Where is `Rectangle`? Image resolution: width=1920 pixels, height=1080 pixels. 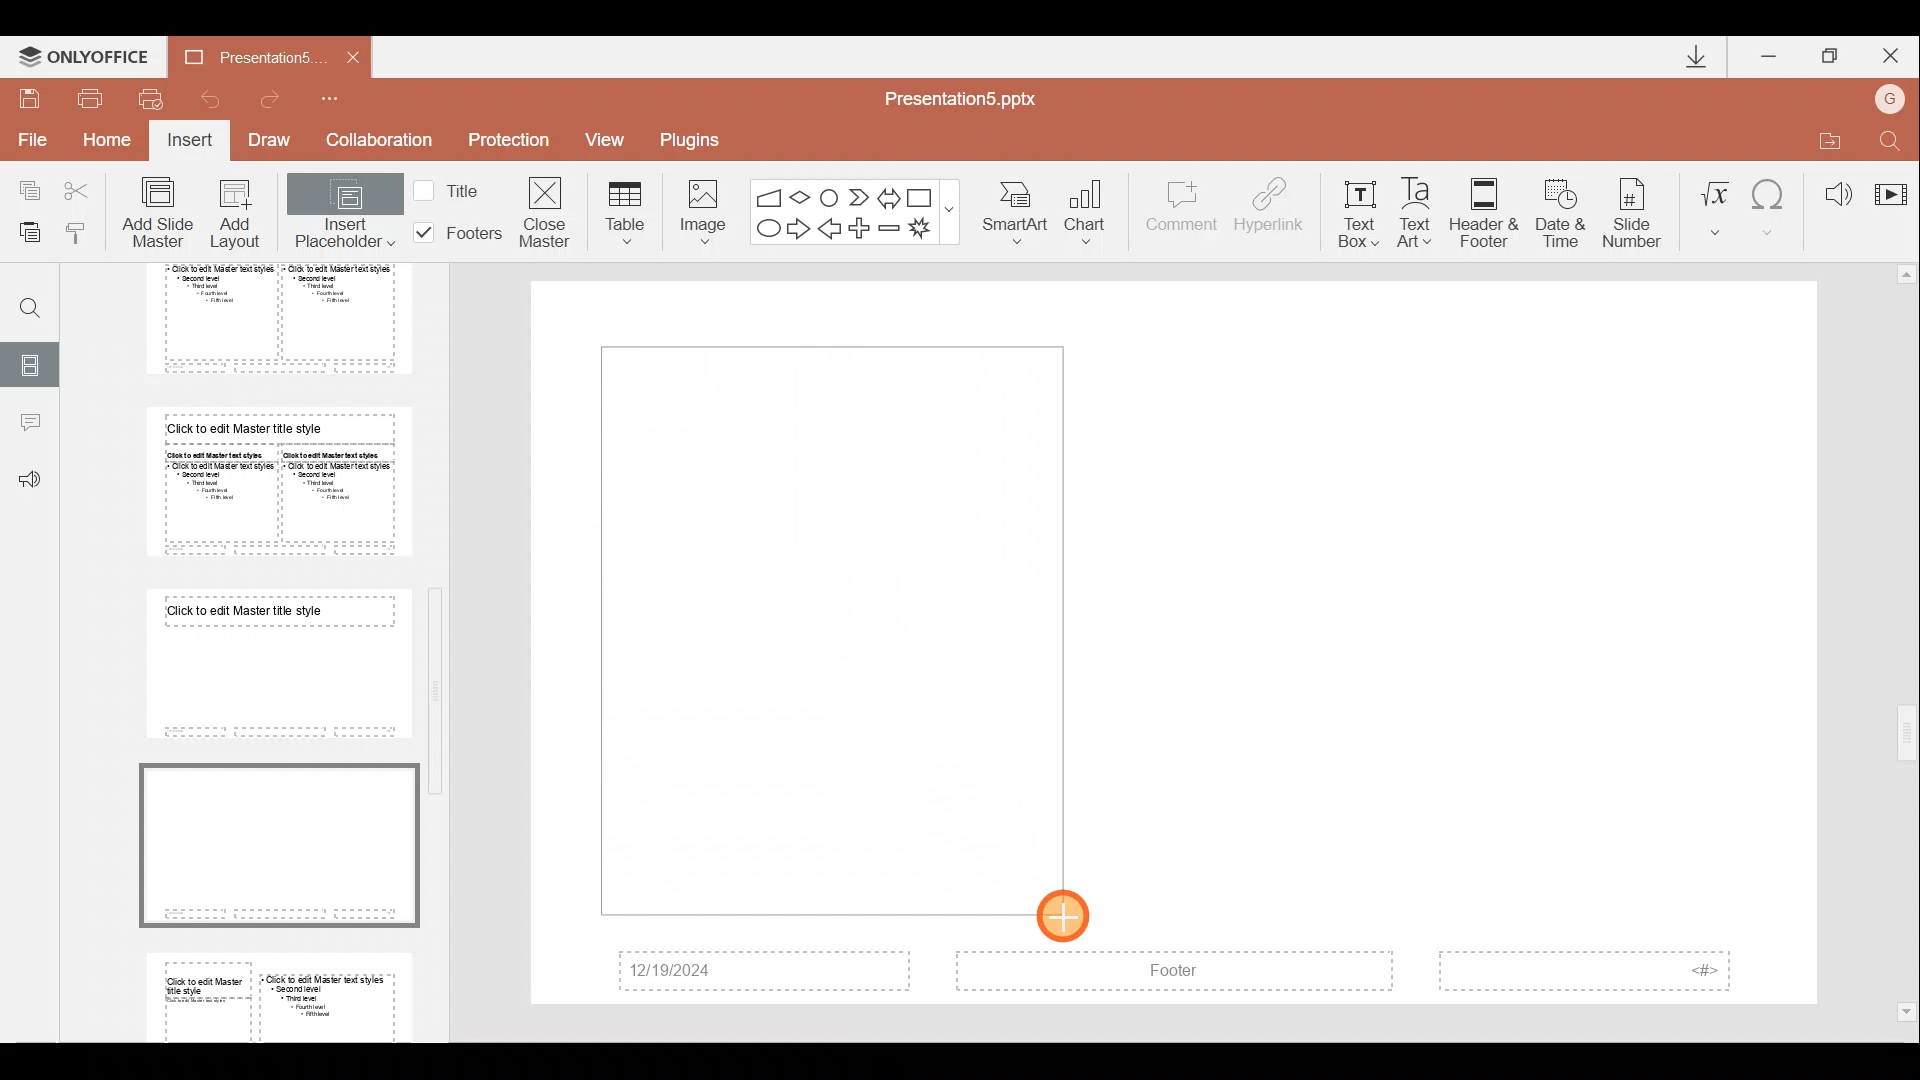 Rectangle is located at coordinates (922, 195).